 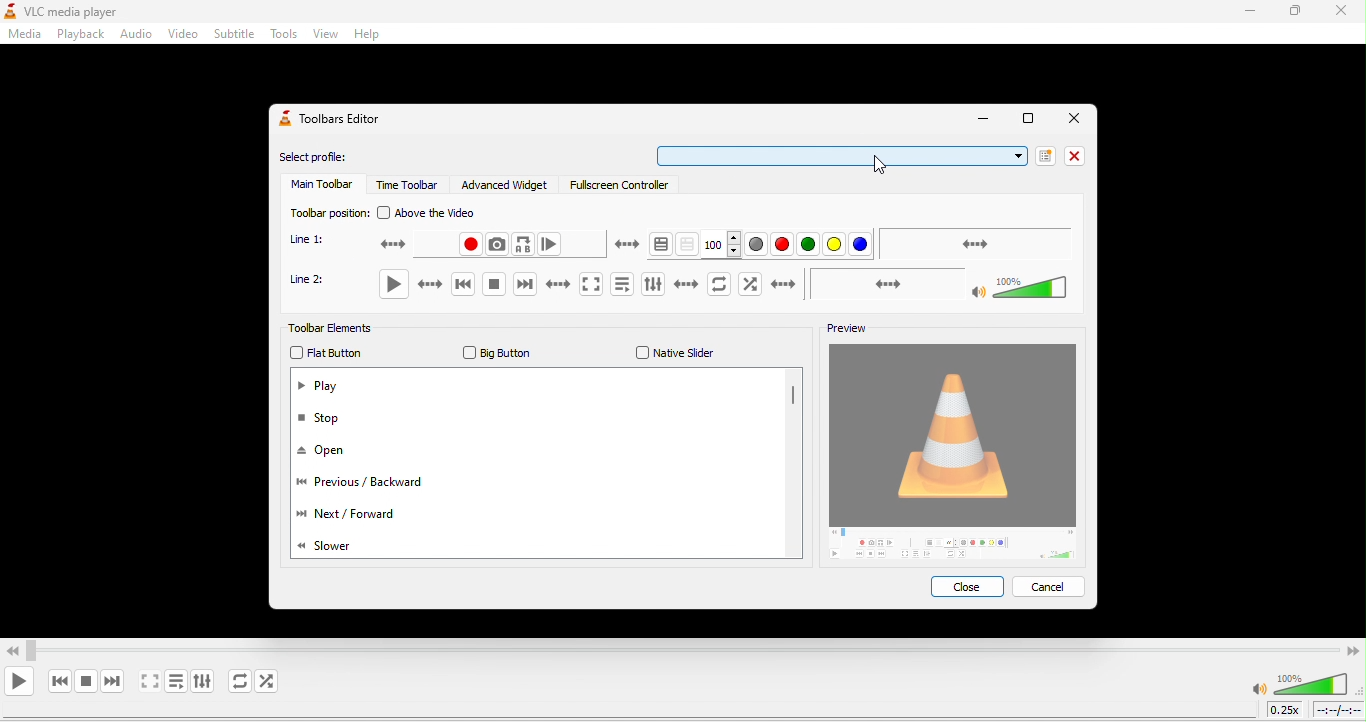 I want to click on frame by frame, so click(x=553, y=244).